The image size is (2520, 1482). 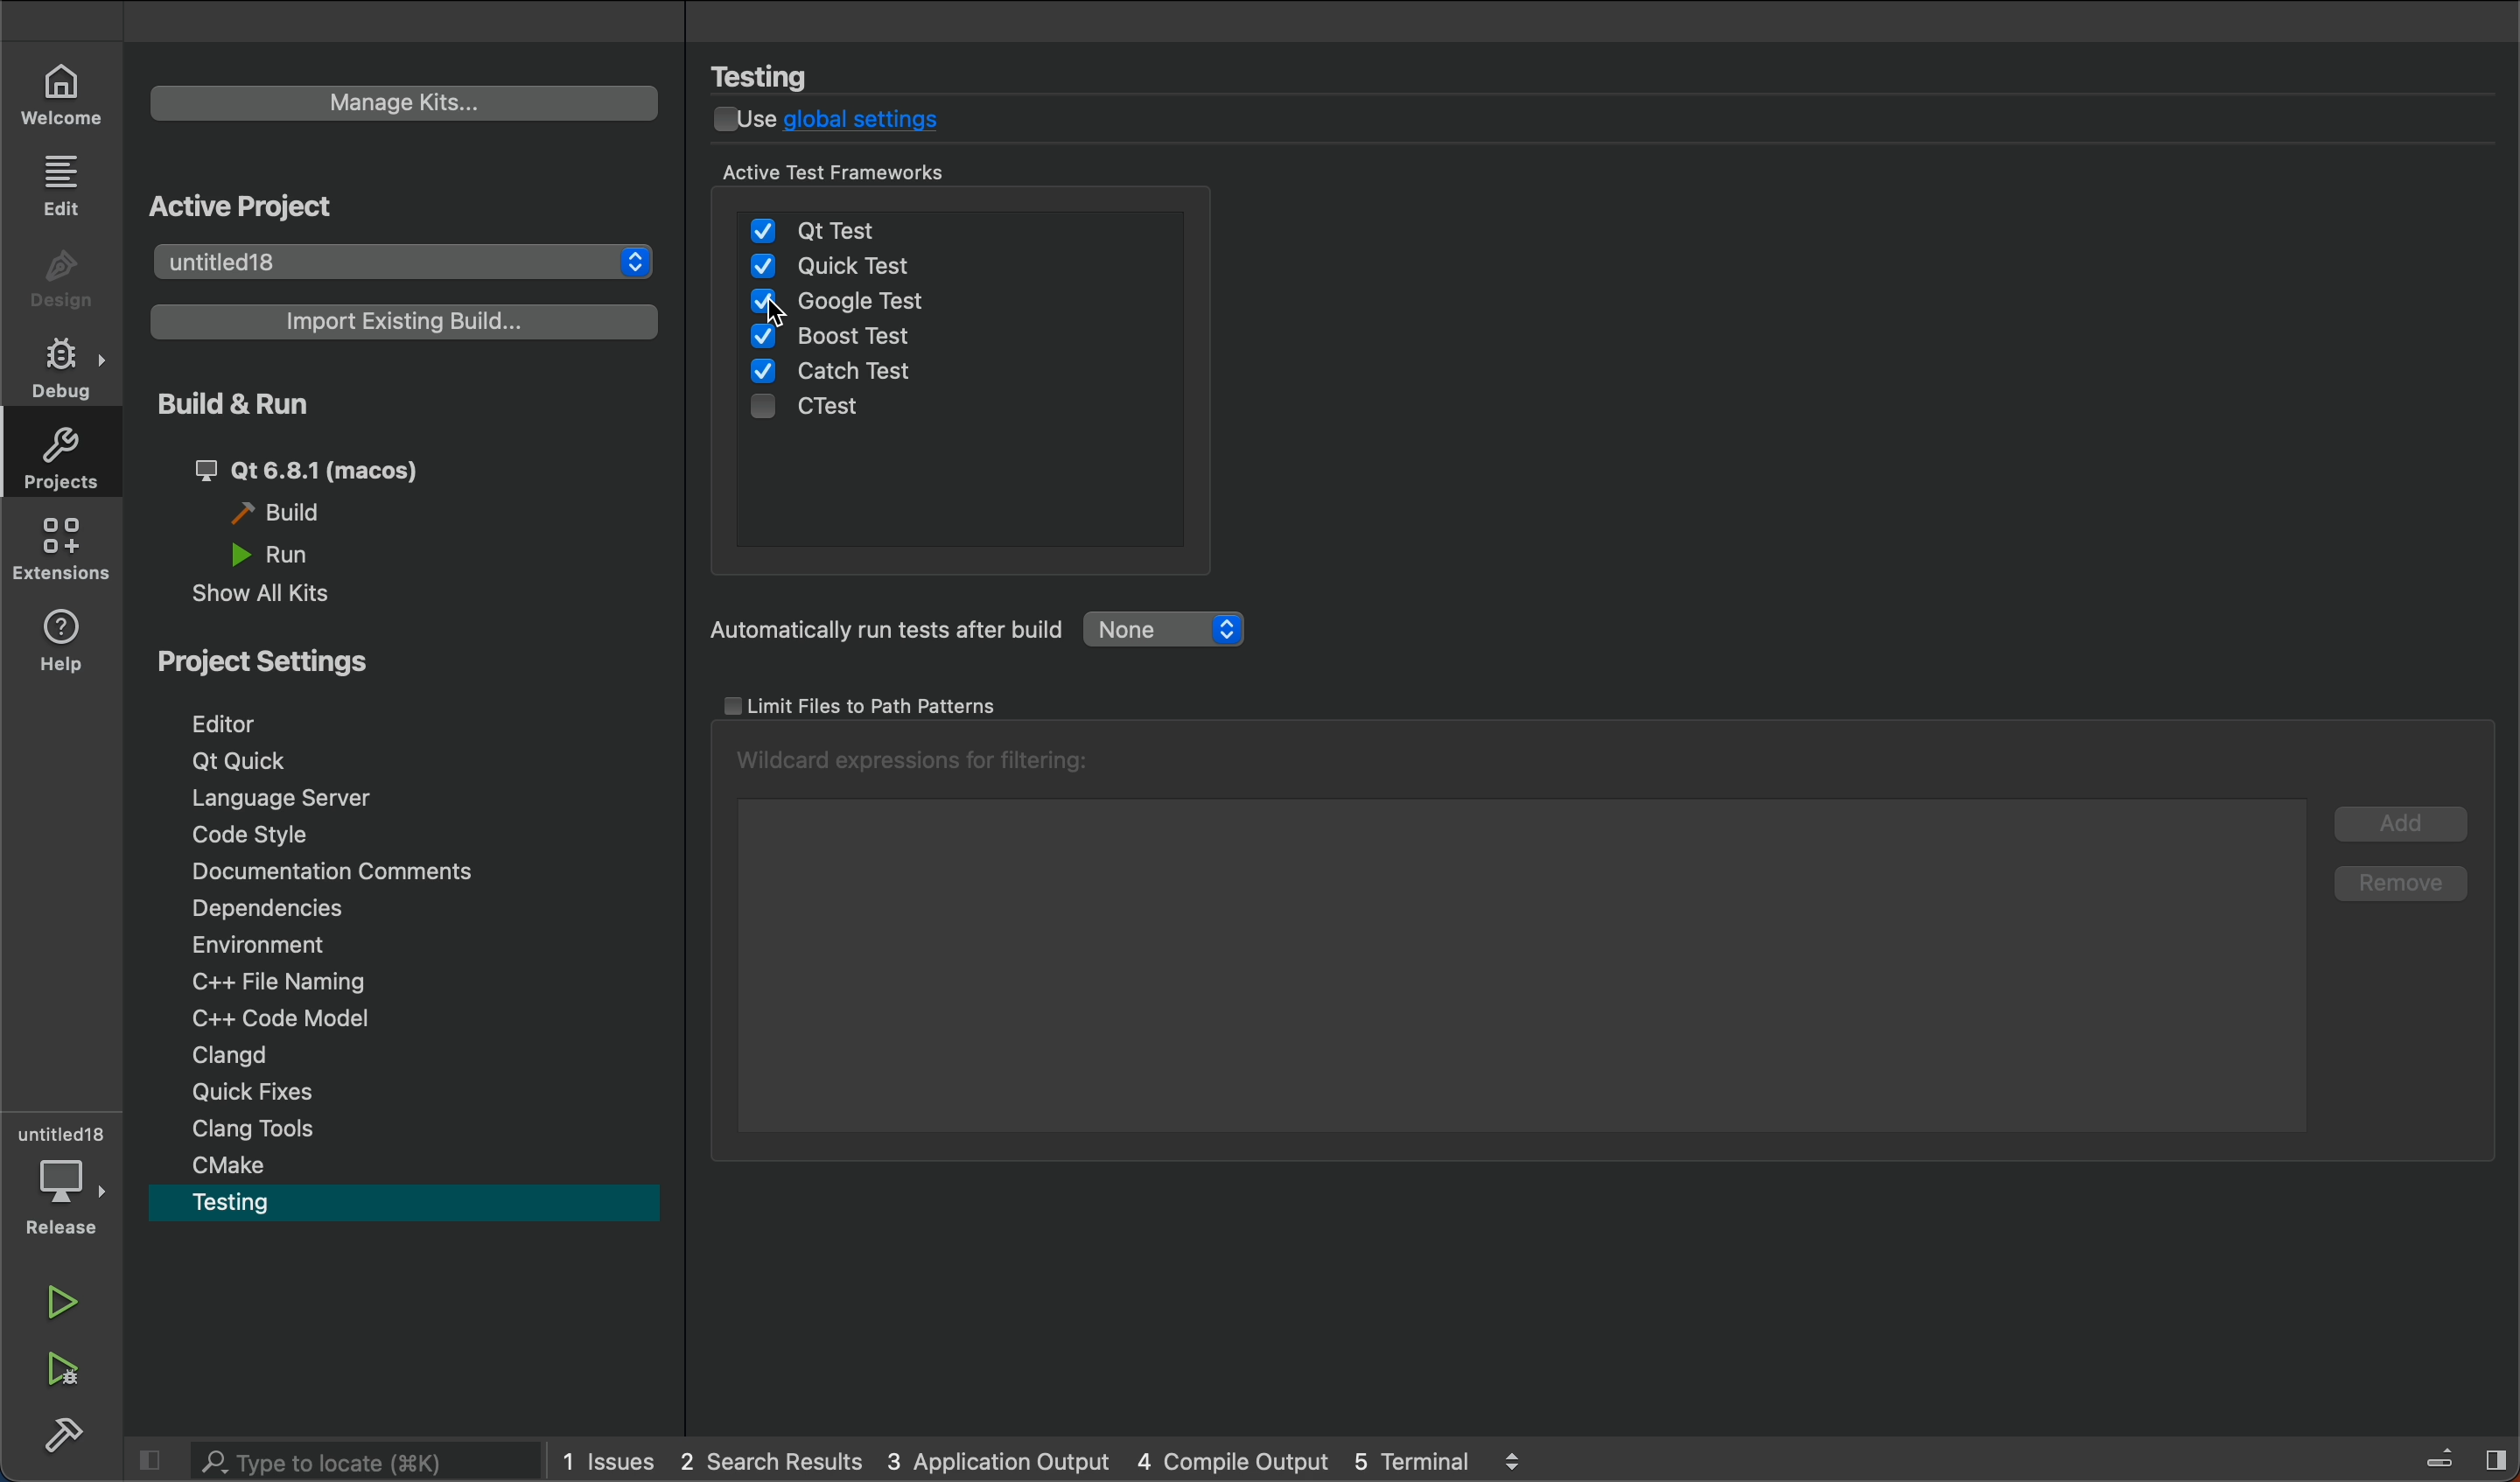 What do you see at coordinates (404, 841) in the screenshot?
I see `coding style` at bounding box center [404, 841].